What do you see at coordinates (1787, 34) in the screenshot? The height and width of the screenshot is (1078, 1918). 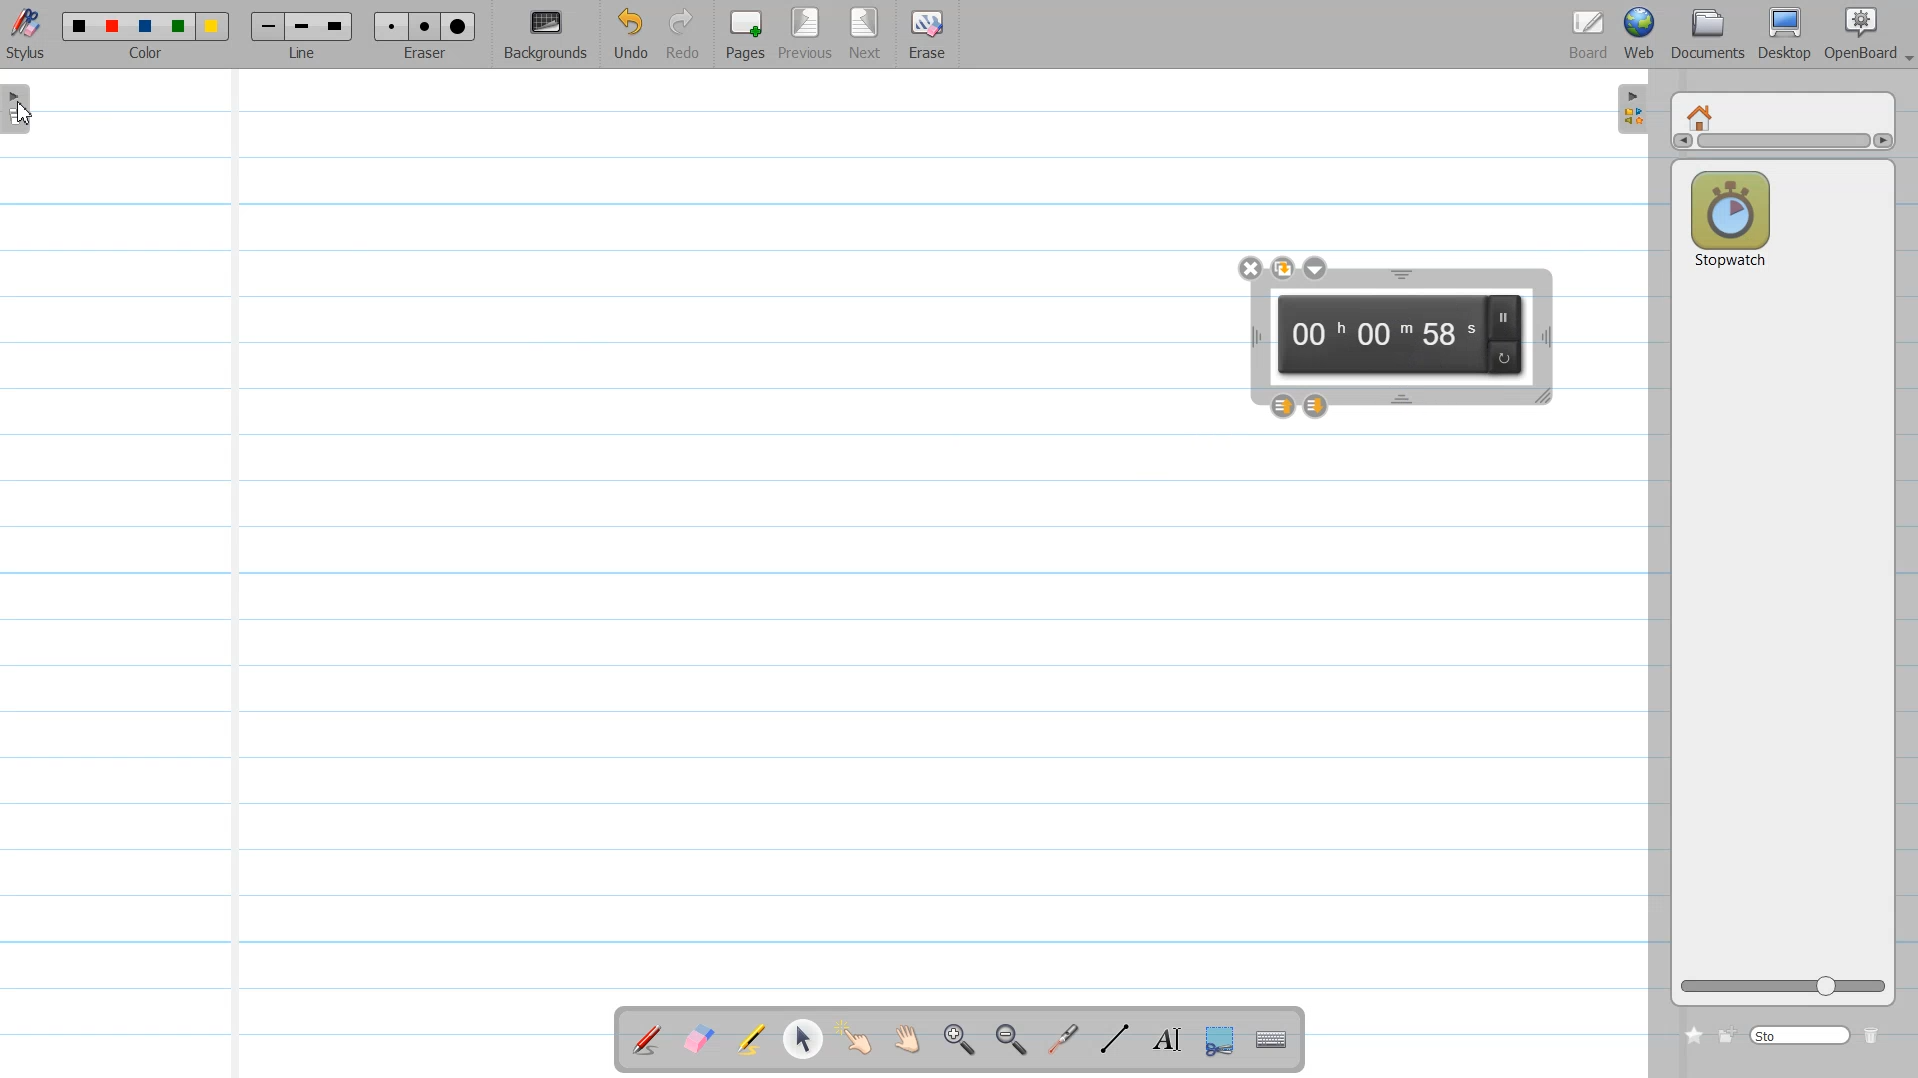 I see `Desktop` at bounding box center [1787, 34].